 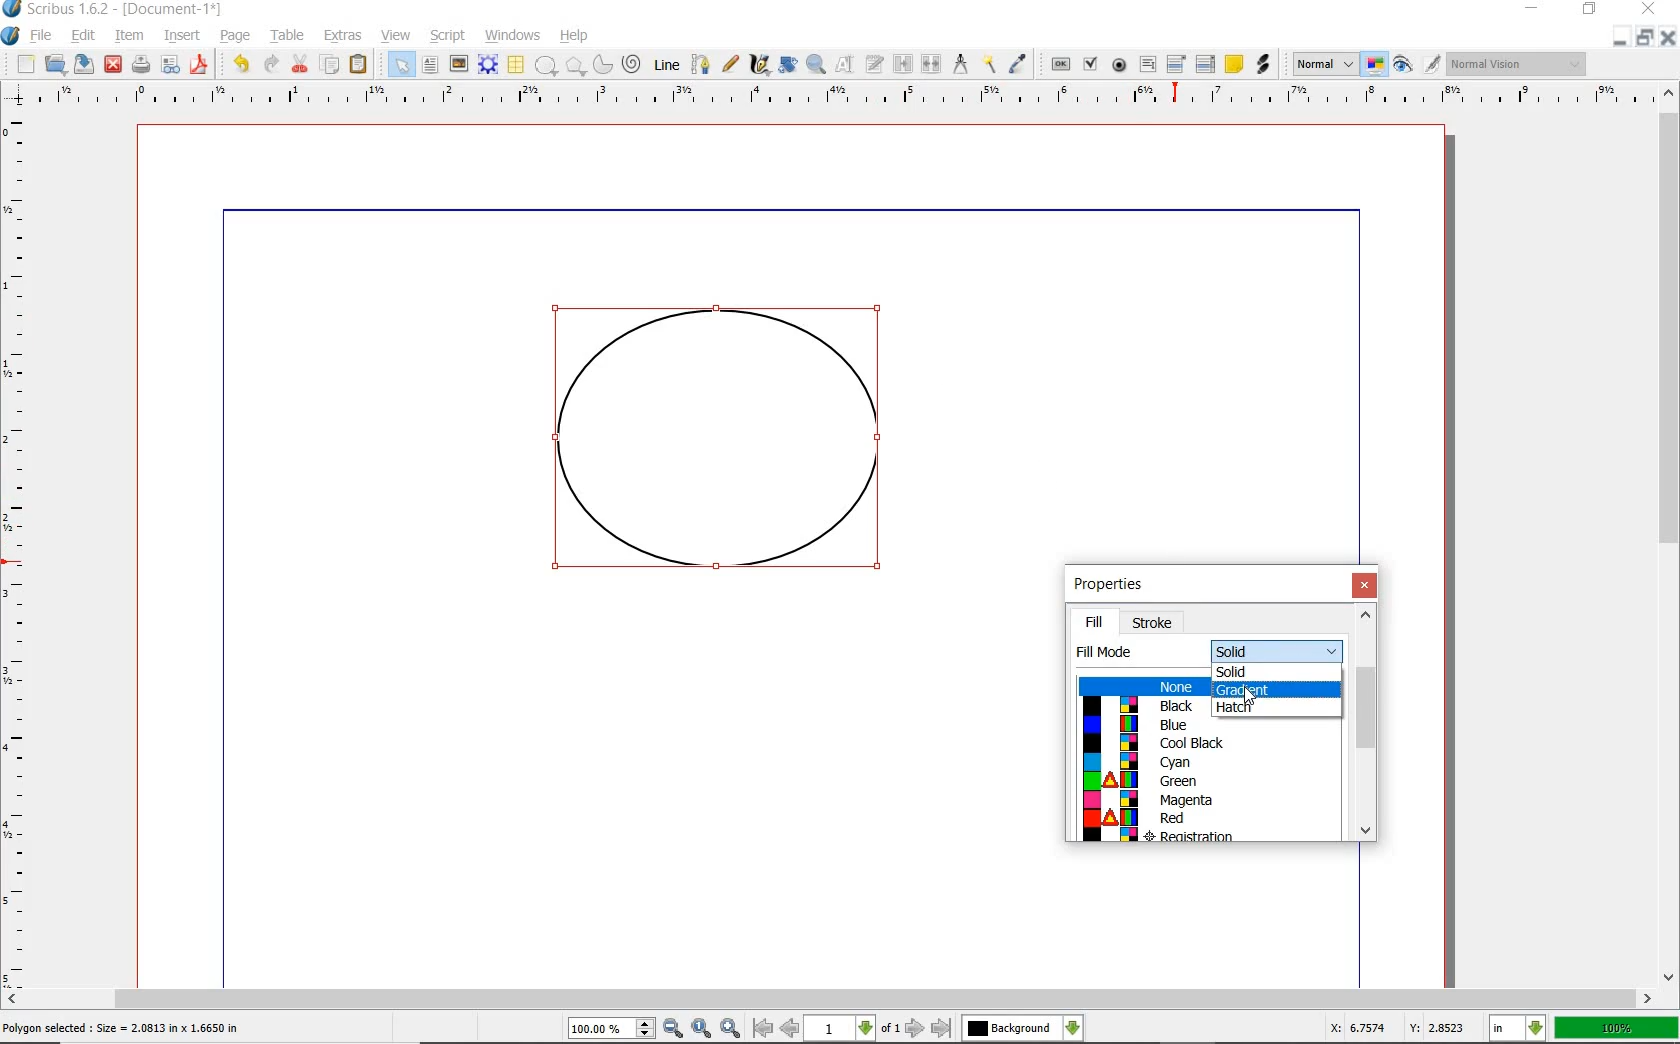 I want to click on coordinates, so click(x=1395, y=1028).